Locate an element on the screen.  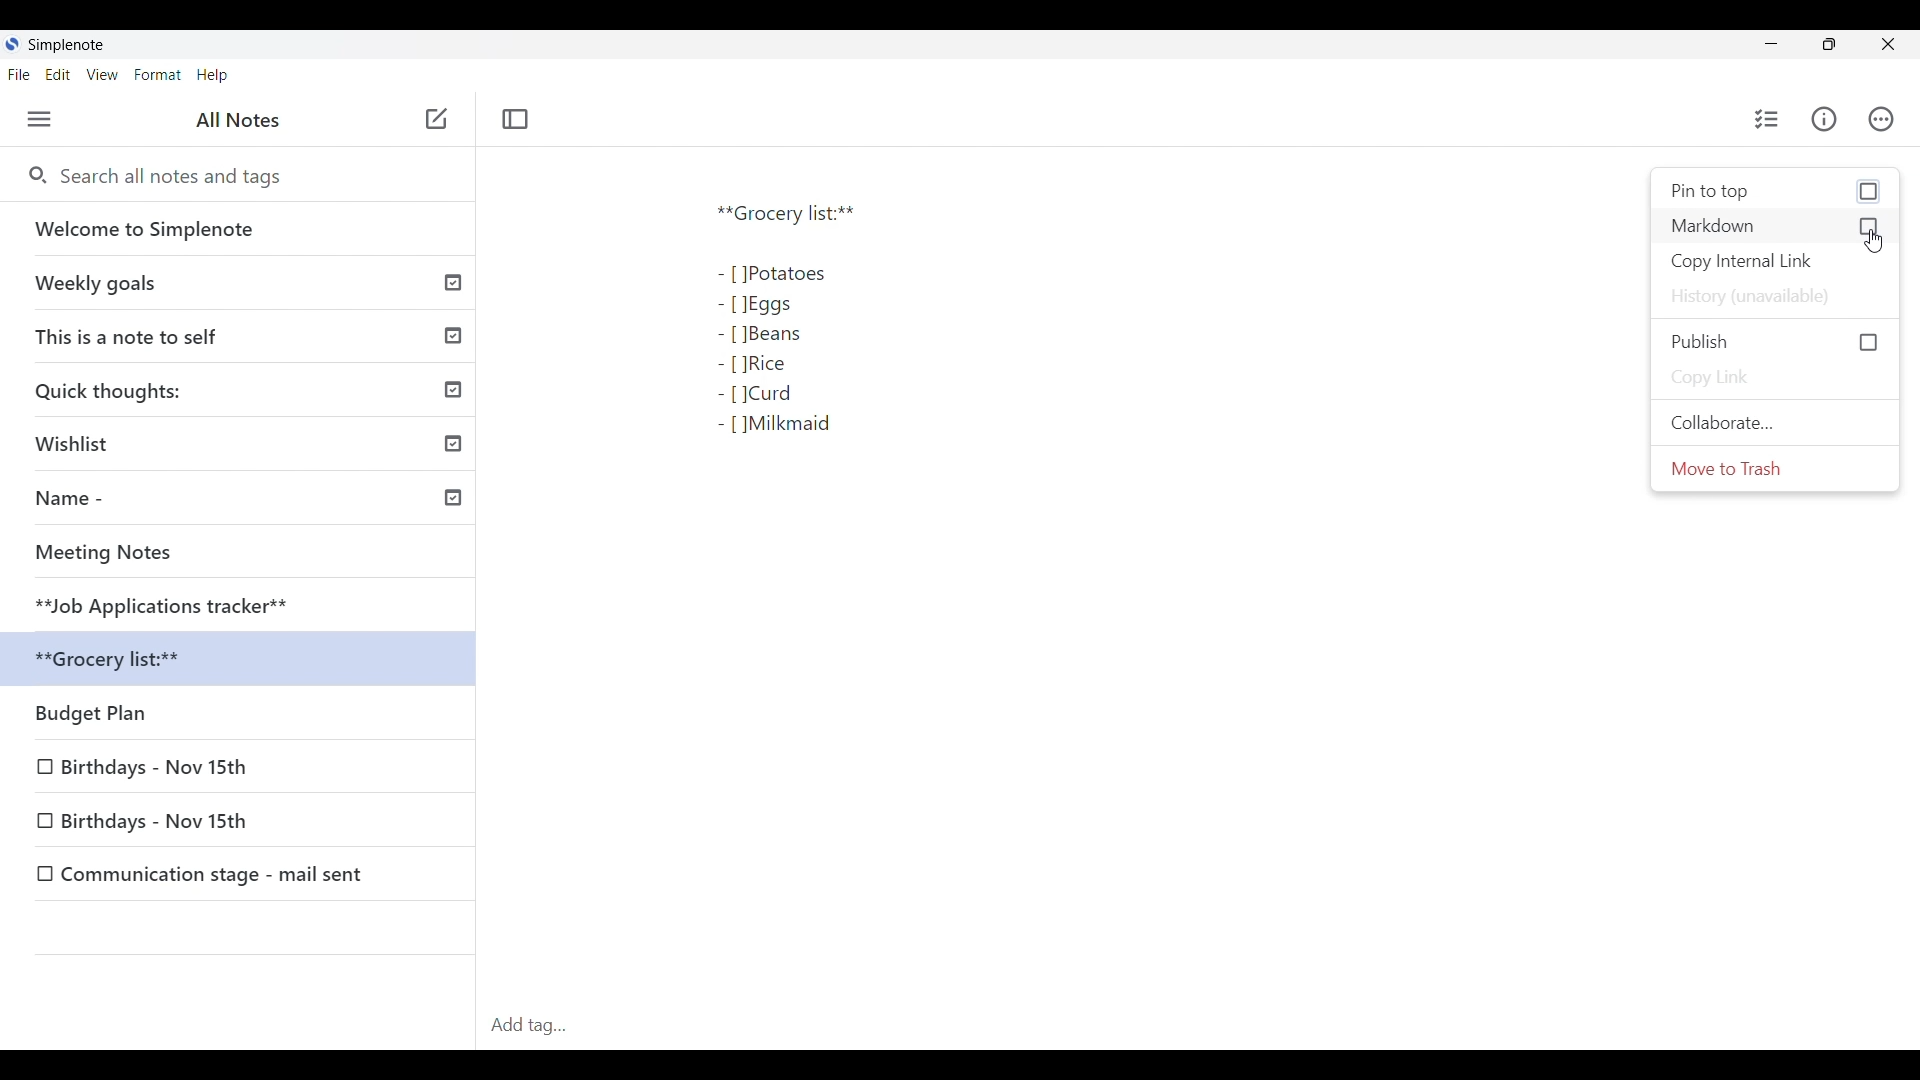
Help is located at coordinates (214, 76).